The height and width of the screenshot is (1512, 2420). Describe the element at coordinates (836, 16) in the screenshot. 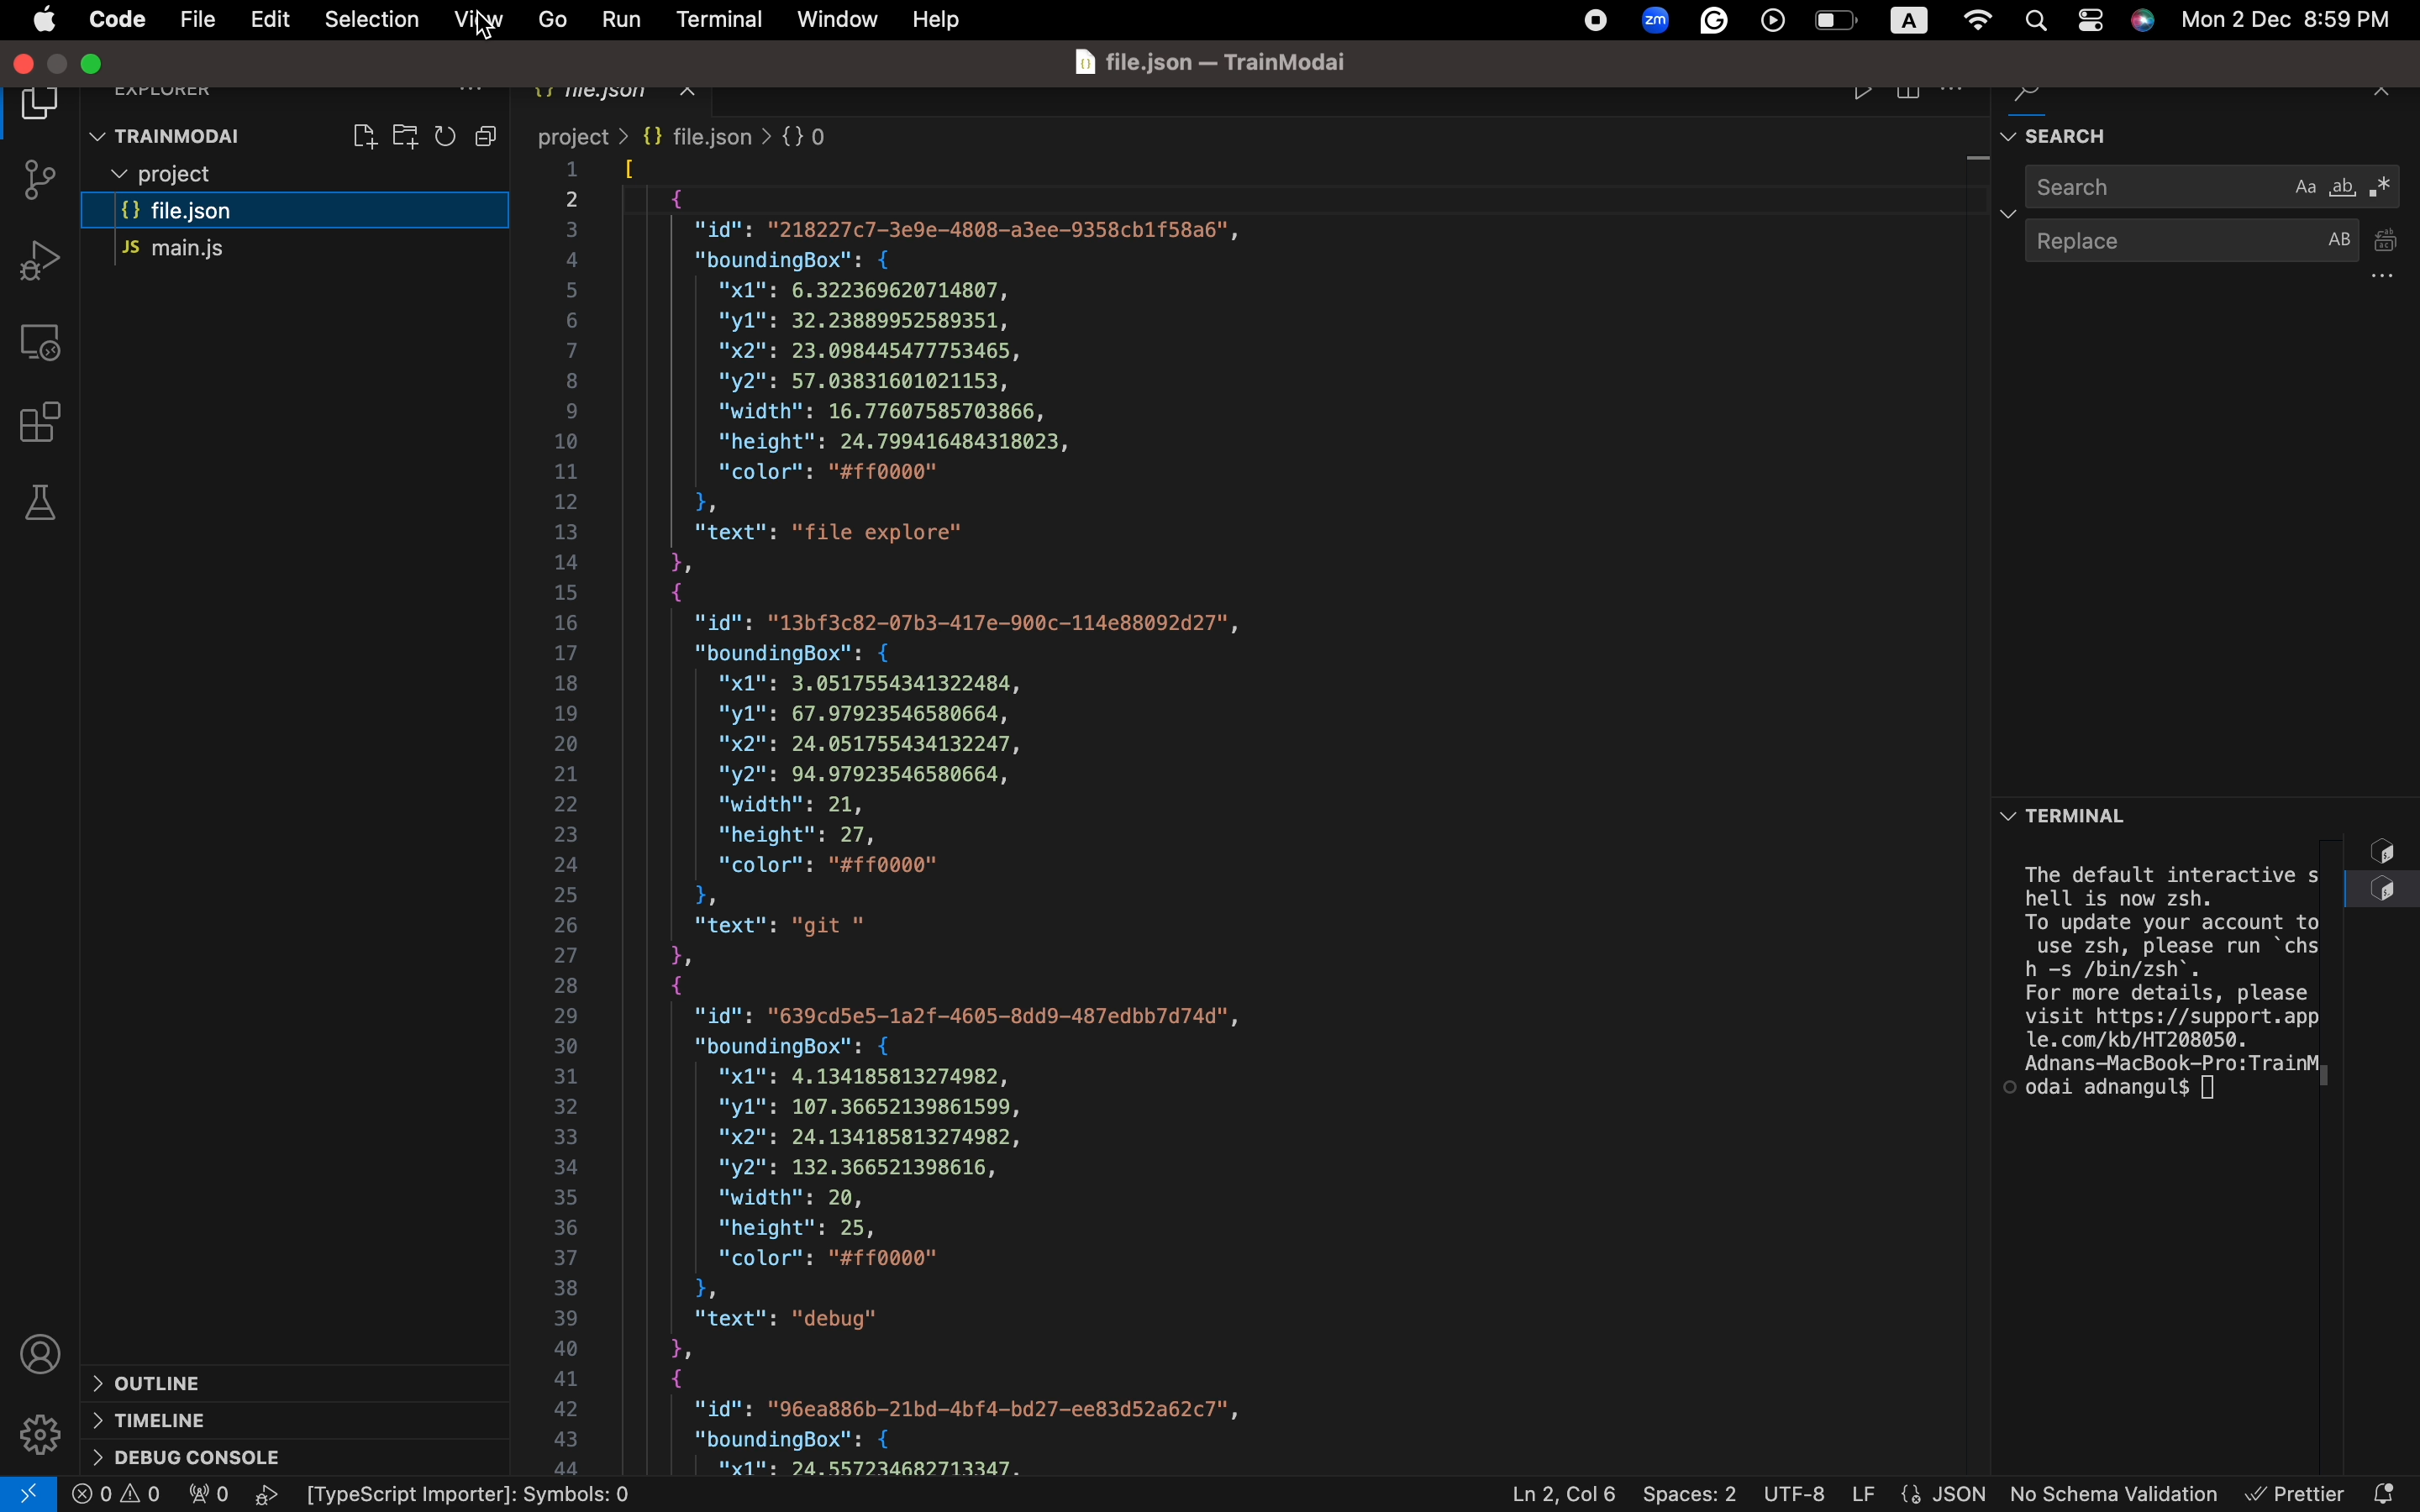

I see `window` at that location.